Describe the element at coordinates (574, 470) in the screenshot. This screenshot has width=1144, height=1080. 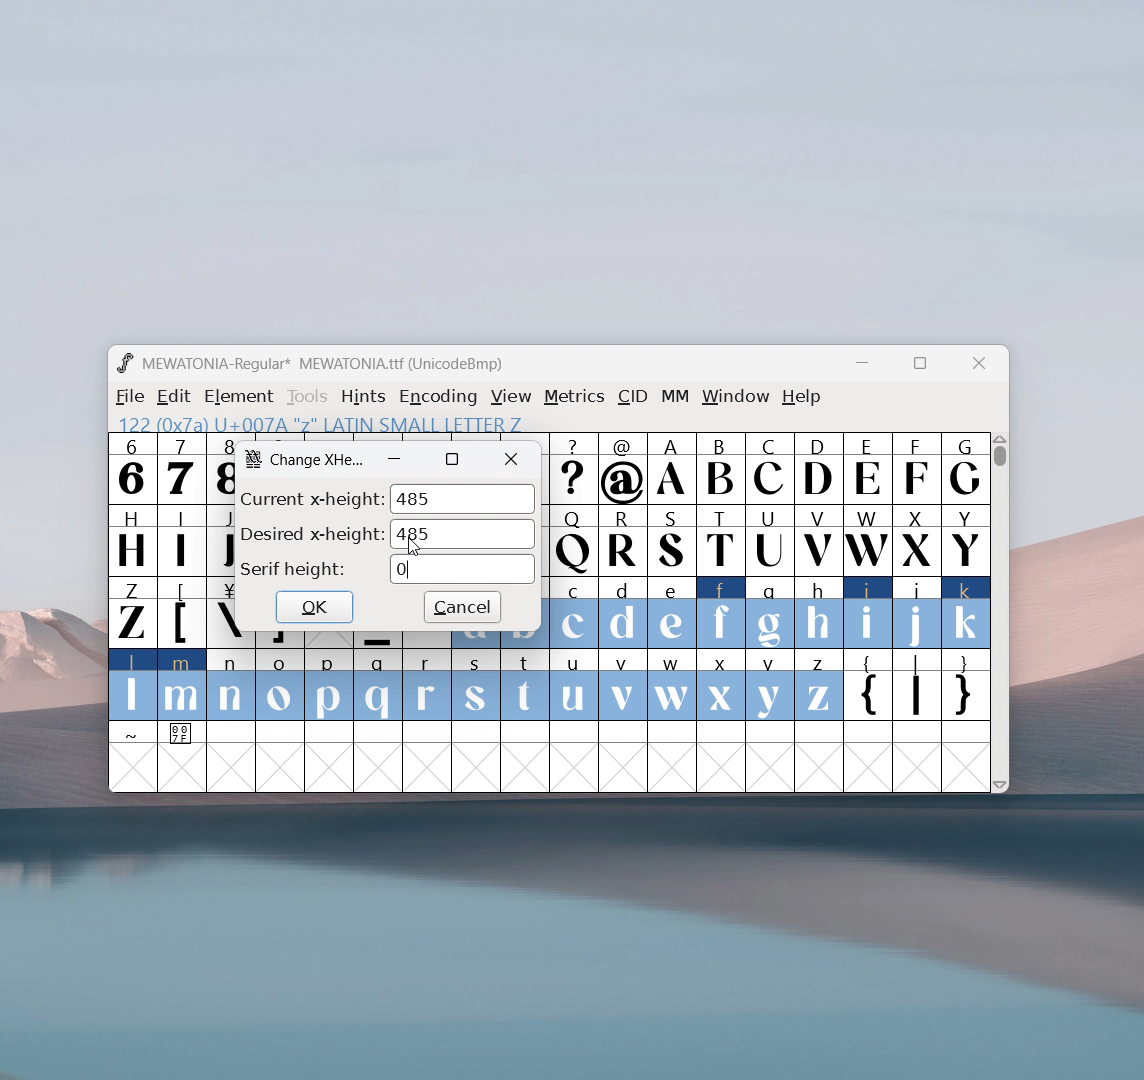
I see `?` at that location.